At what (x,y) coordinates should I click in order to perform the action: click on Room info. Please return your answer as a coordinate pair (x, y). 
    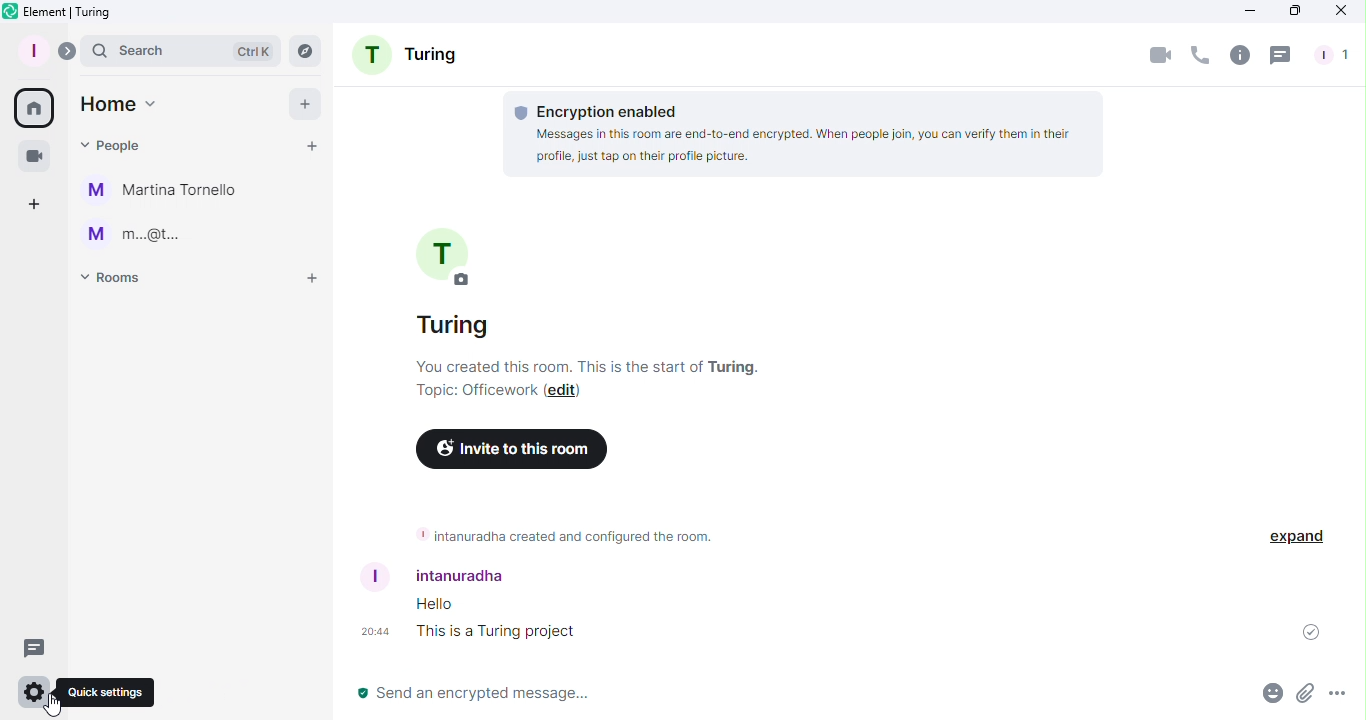
    Looking at the image, I should click on (1238, 57).